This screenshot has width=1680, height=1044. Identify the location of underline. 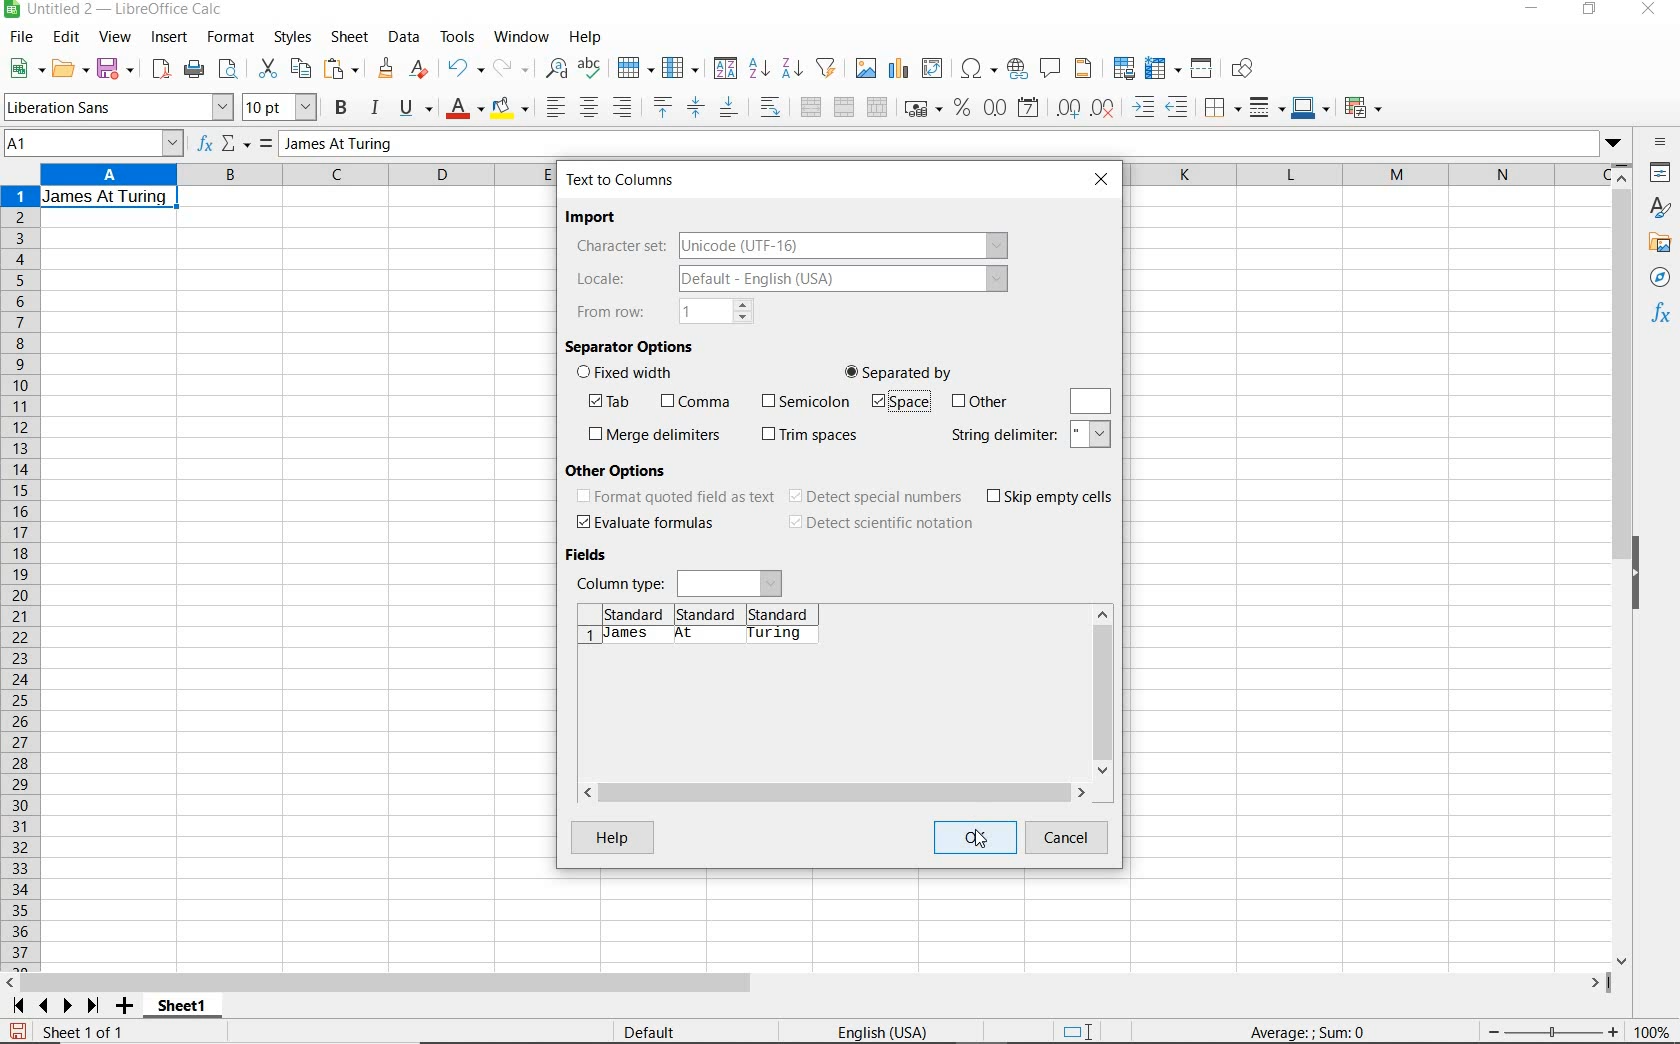
(416, 108).